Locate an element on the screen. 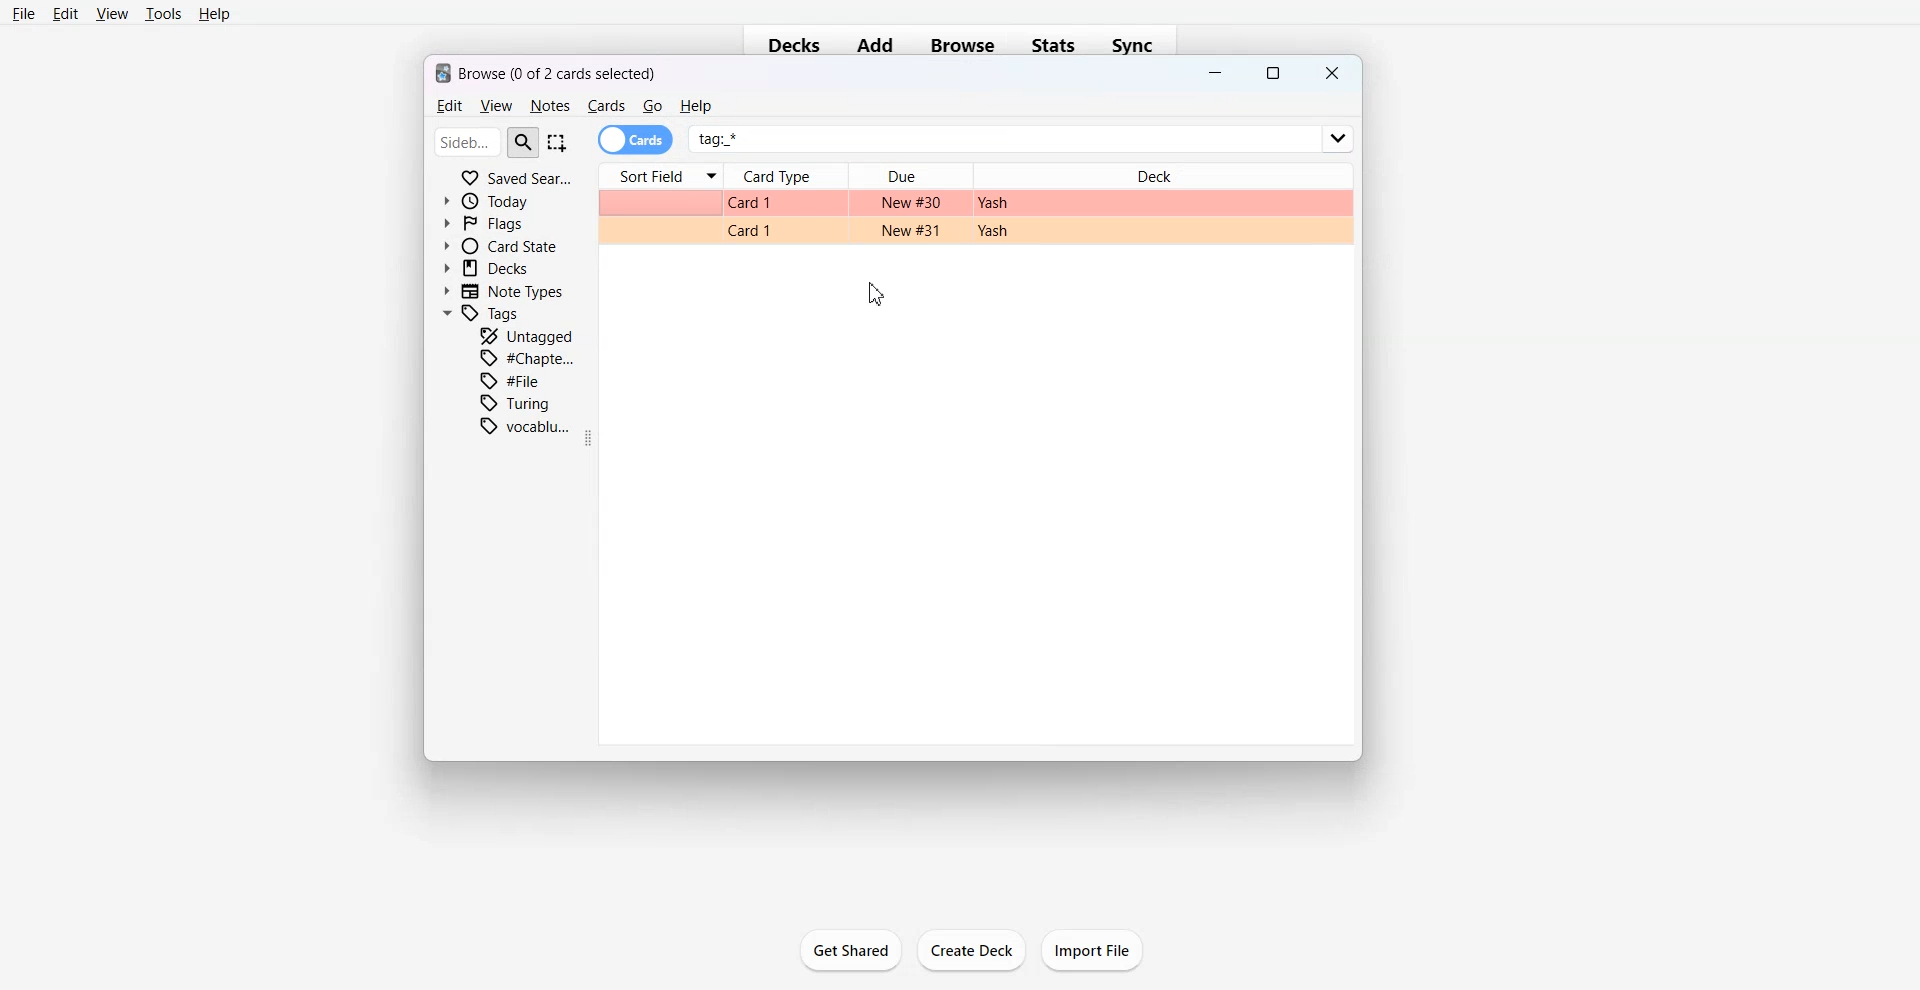  Cards is located at coordinates (606, 106).